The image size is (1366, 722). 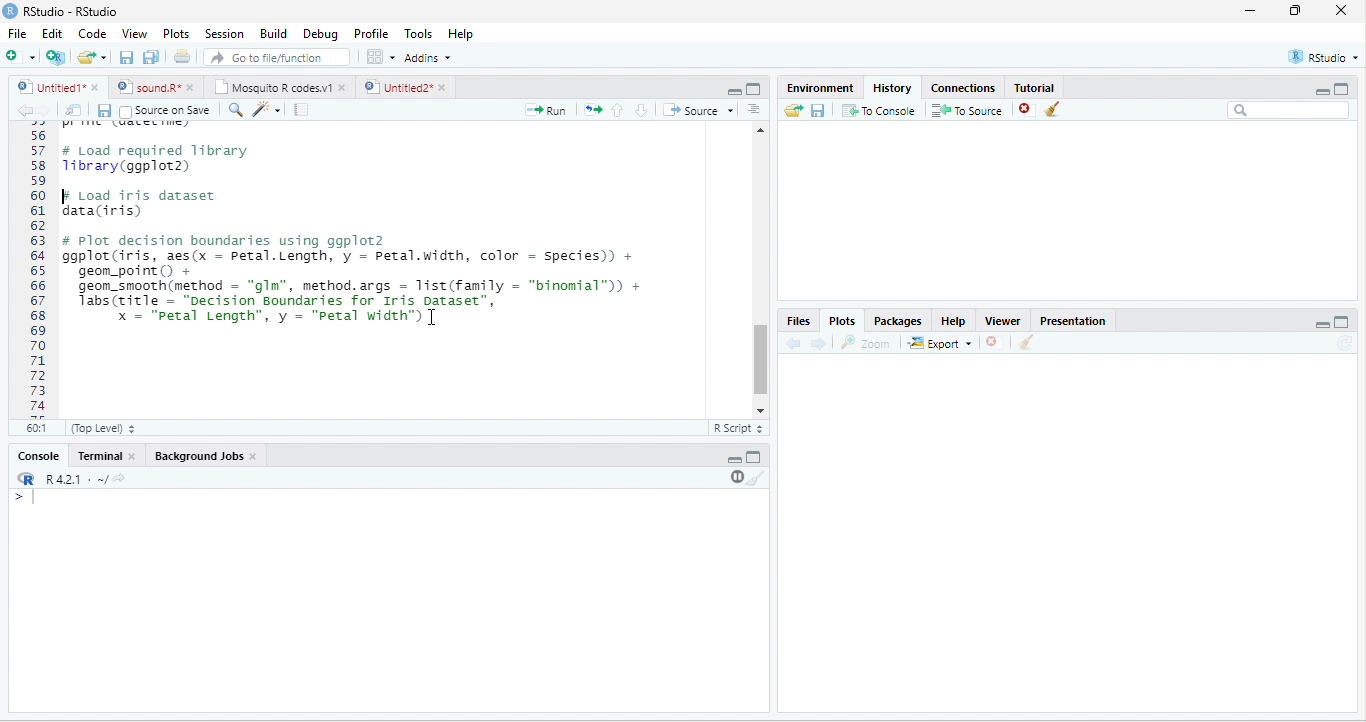 I want to click on Source on Save, so click(x=164, y=111).